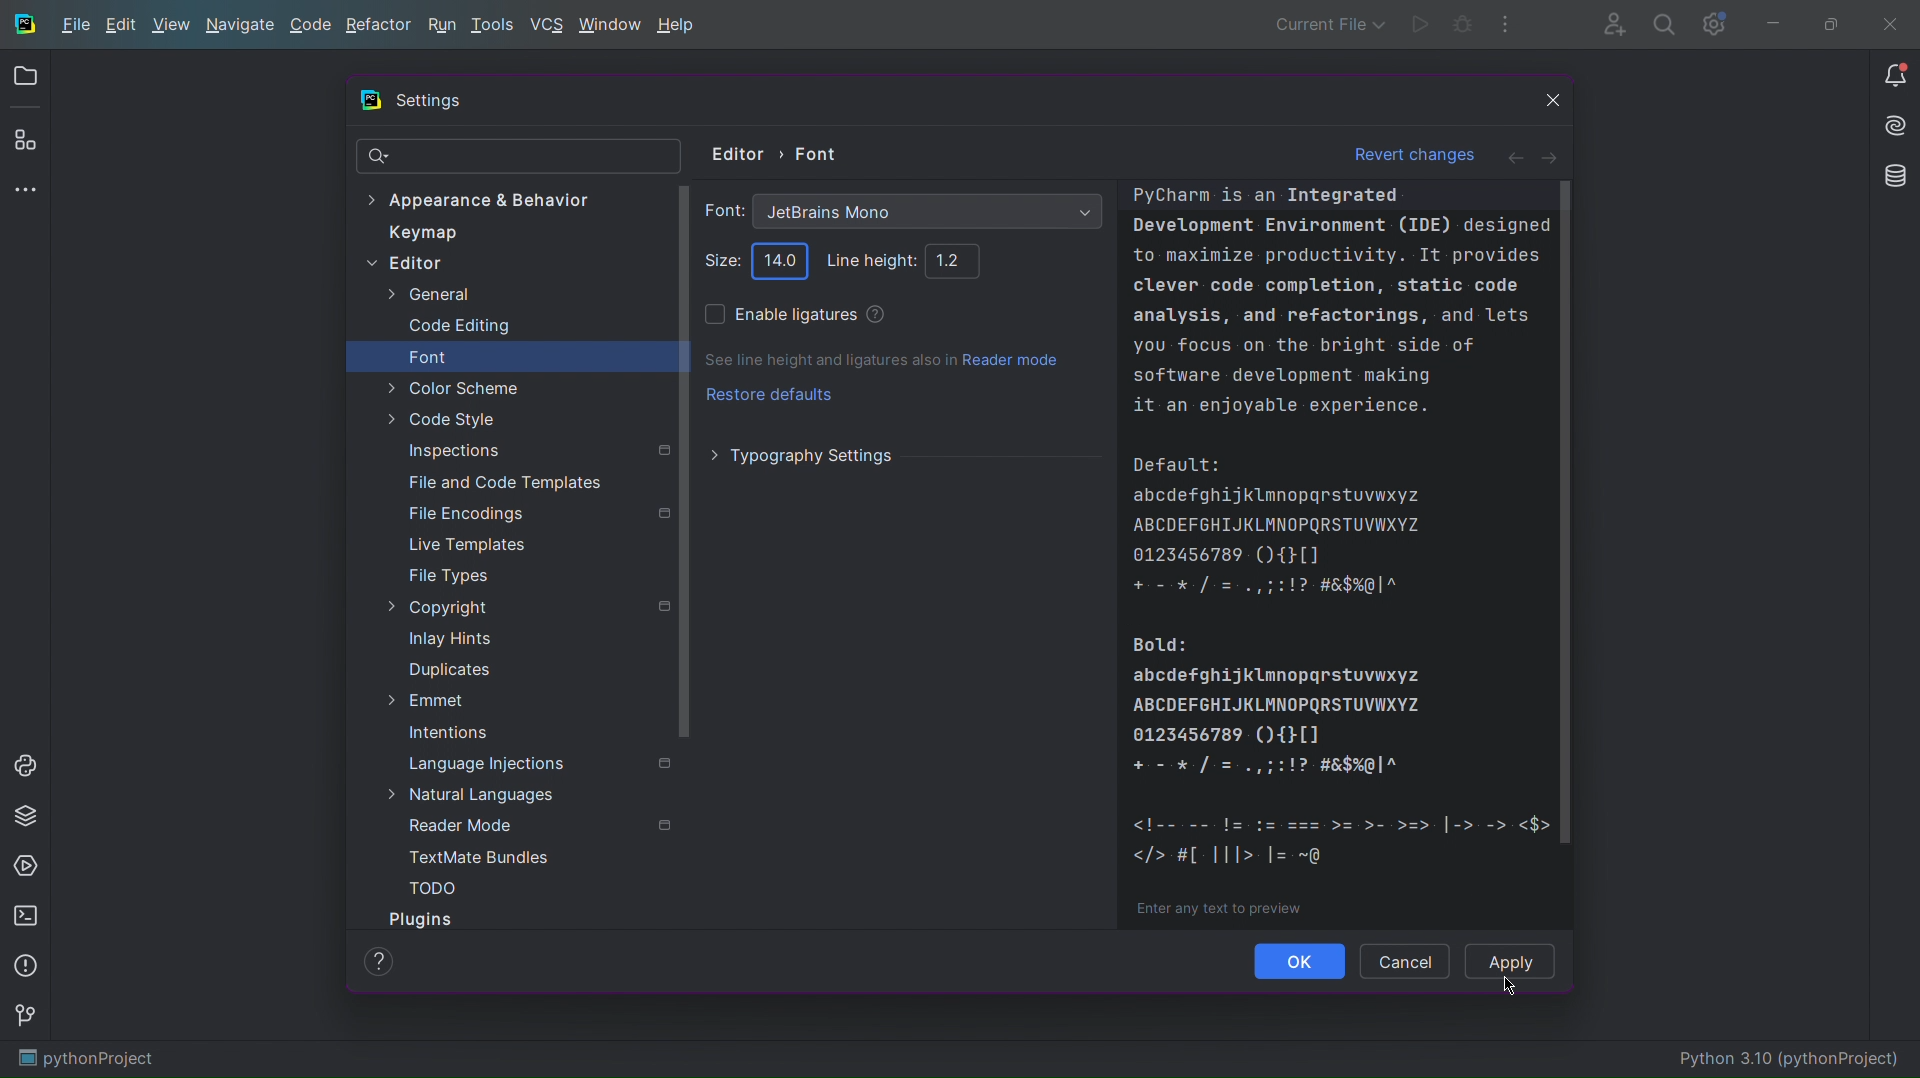  I want to click on Line height: 1.2, so click(954, 263).